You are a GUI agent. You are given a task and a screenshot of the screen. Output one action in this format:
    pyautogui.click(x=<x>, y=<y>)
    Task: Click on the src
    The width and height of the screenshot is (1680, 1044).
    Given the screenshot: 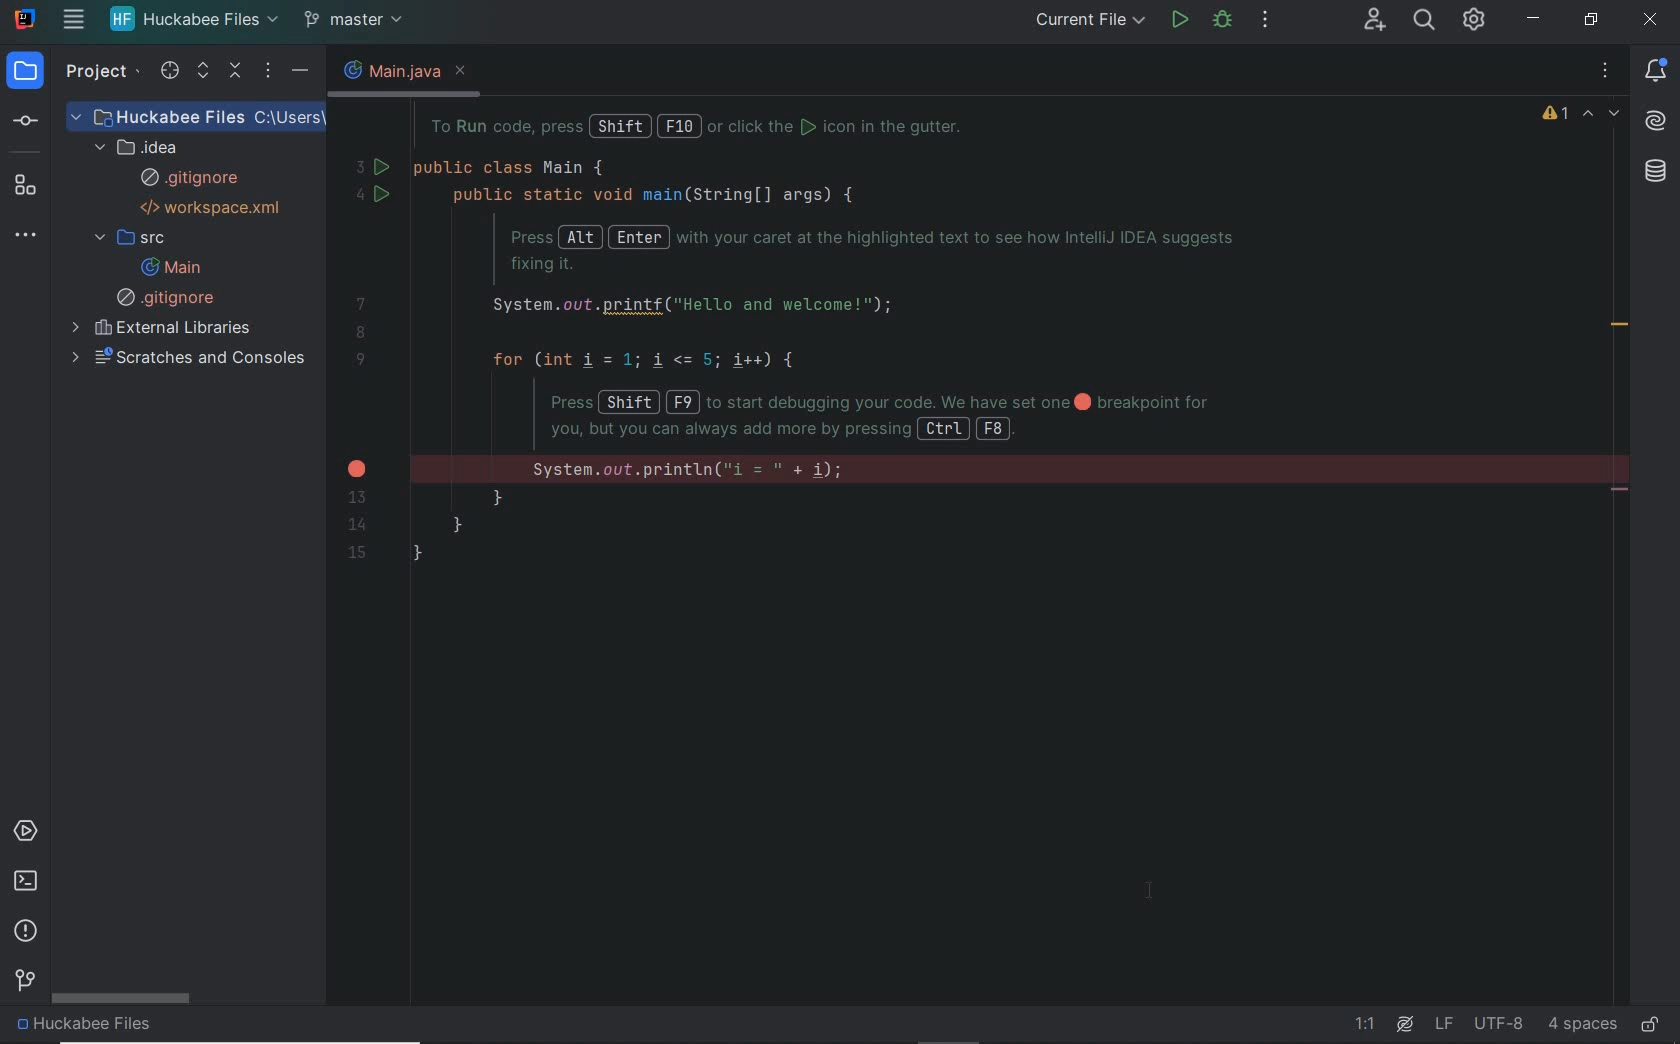 What is the action you would take?
    pyautogui.click(x=129, y=239)
    